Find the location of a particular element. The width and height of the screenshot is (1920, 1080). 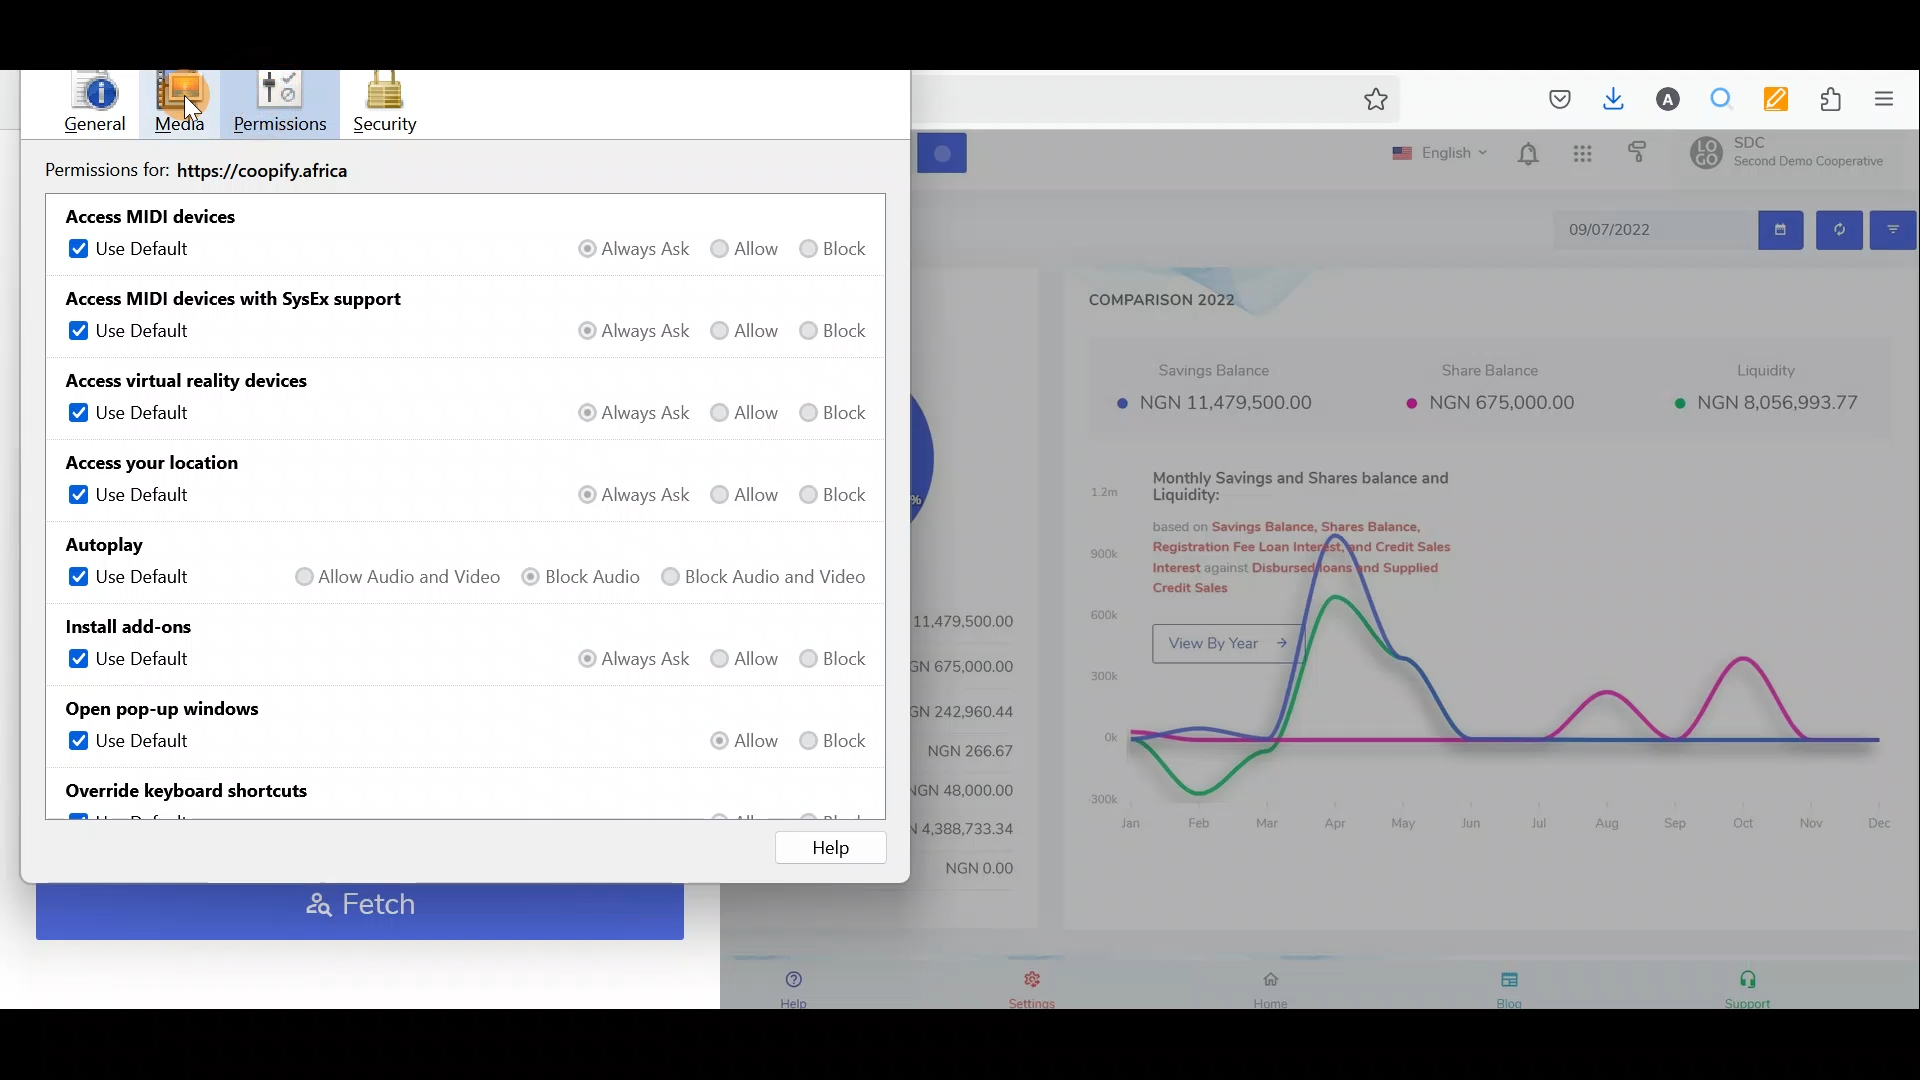

Always ask is located at coordinates (629, 492).